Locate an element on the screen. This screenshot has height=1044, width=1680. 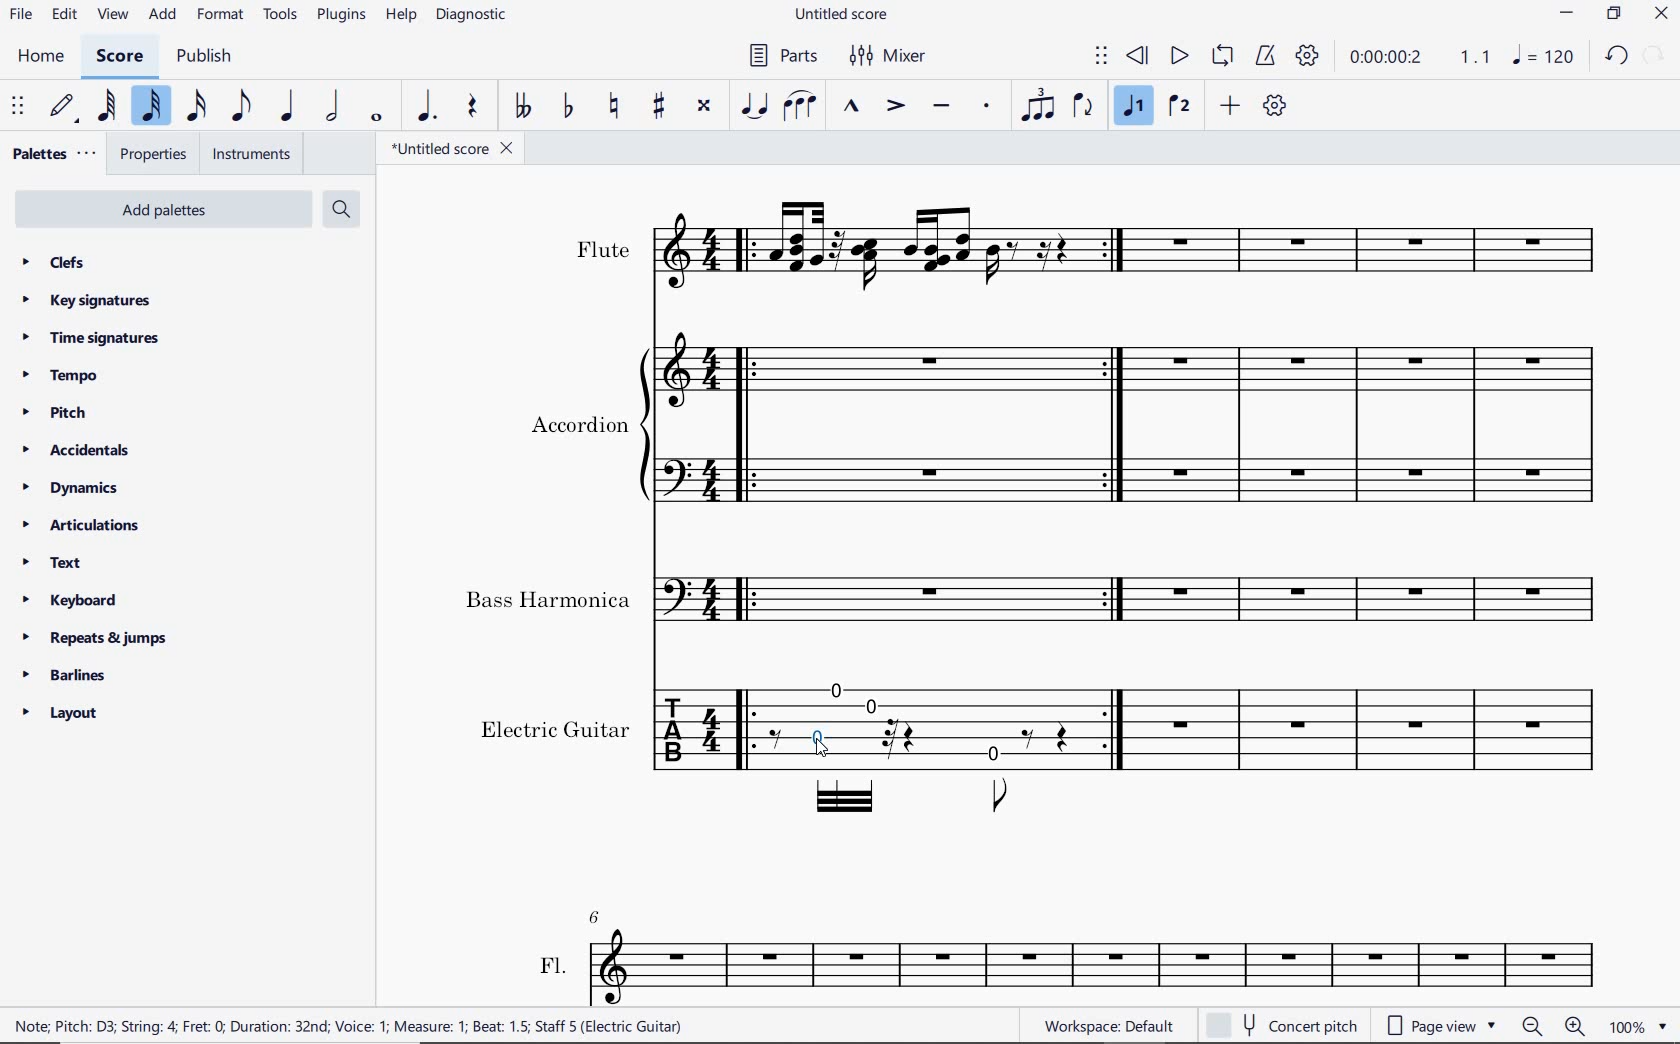
file is located at coordinates (22, 16).